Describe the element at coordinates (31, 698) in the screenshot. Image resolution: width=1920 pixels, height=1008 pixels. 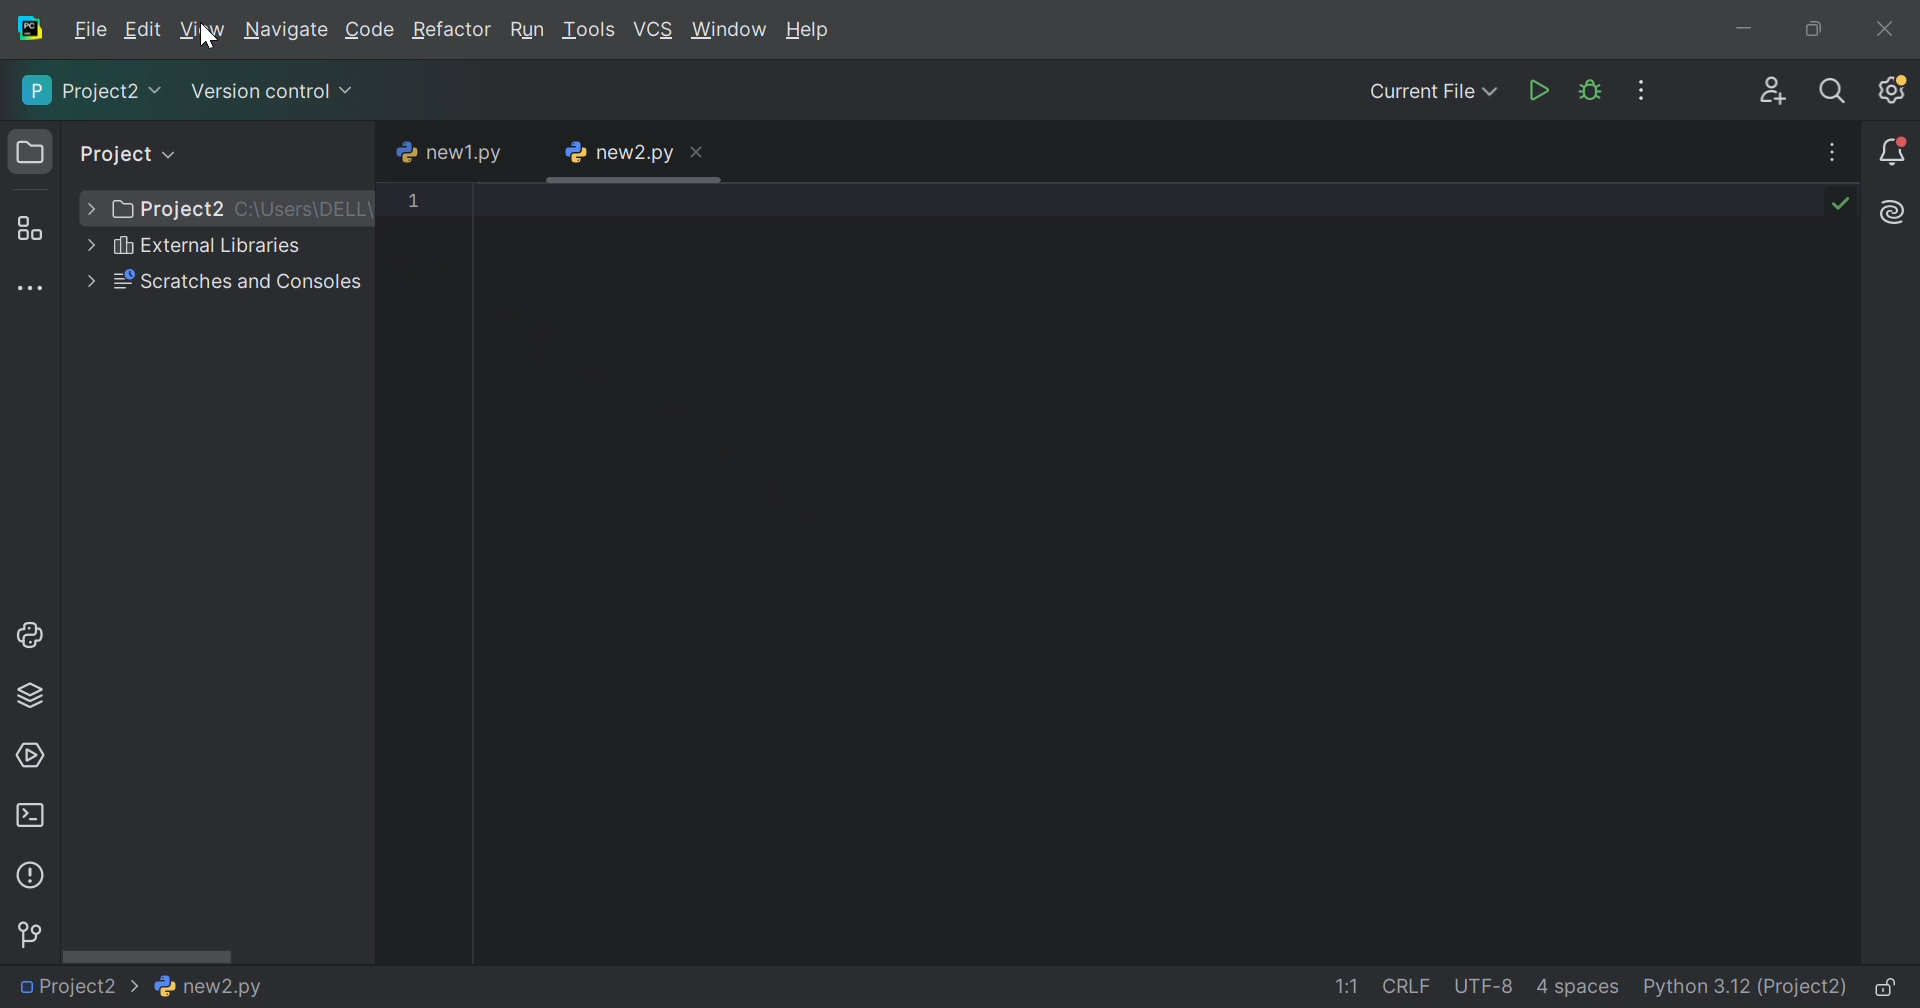
I see `Python Packages` at that location.